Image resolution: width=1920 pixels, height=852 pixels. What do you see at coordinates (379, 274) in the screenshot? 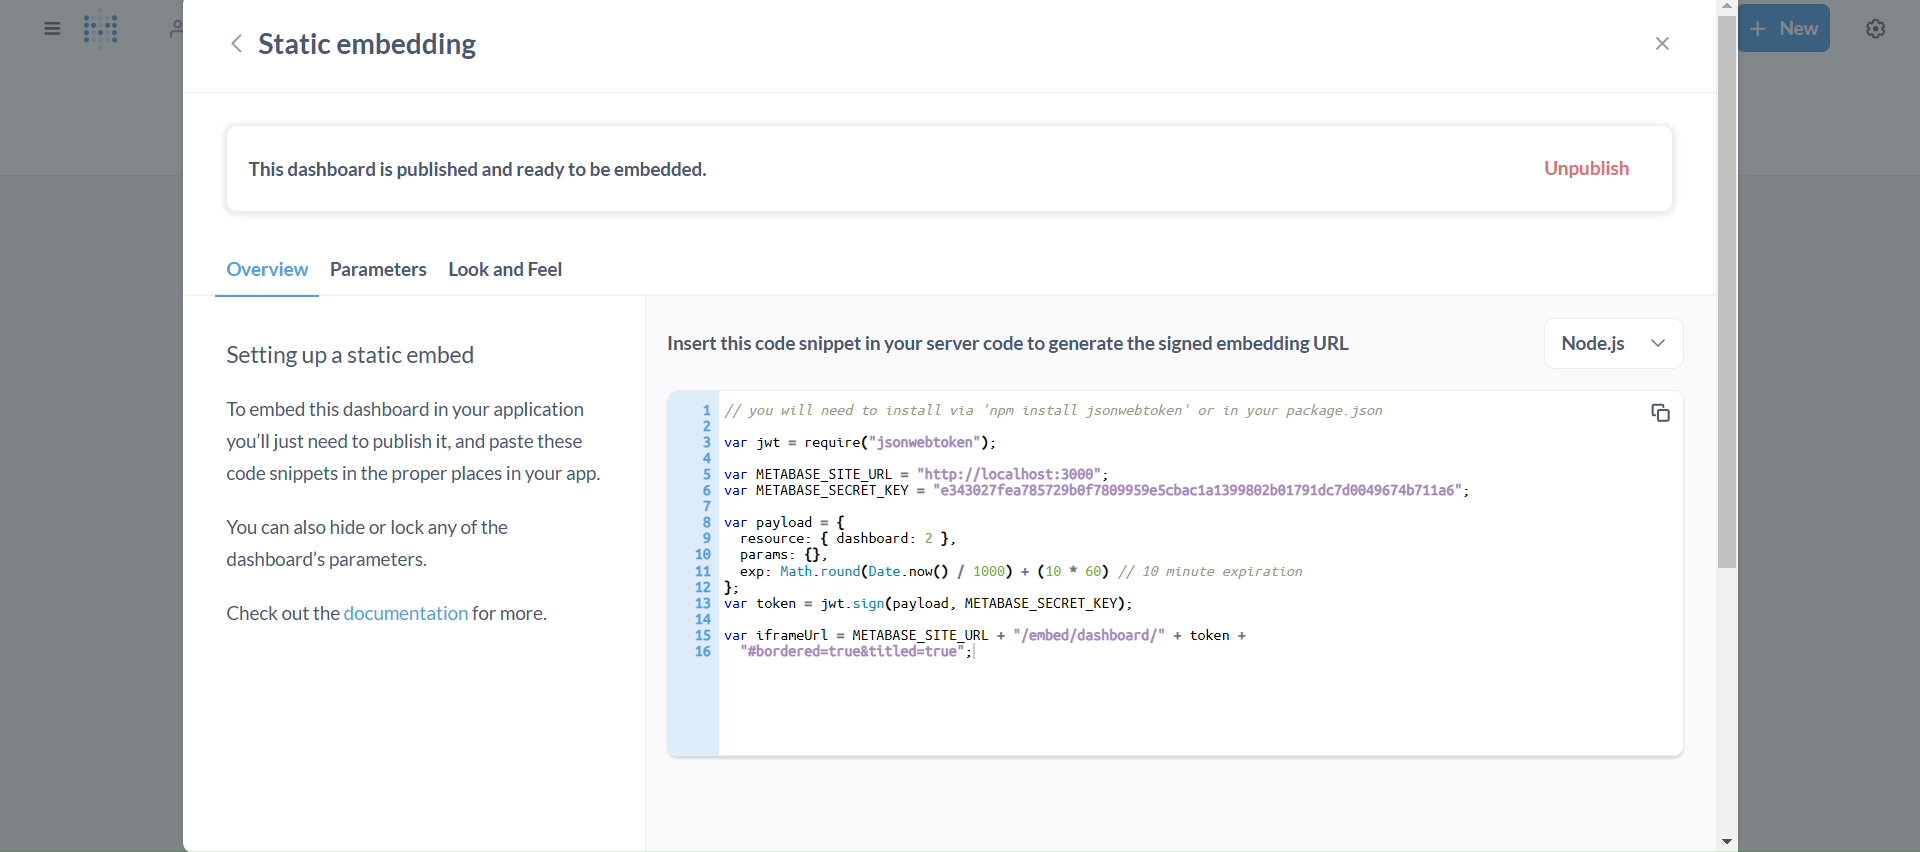
I see `parameters` at bounding box center [379, 274].